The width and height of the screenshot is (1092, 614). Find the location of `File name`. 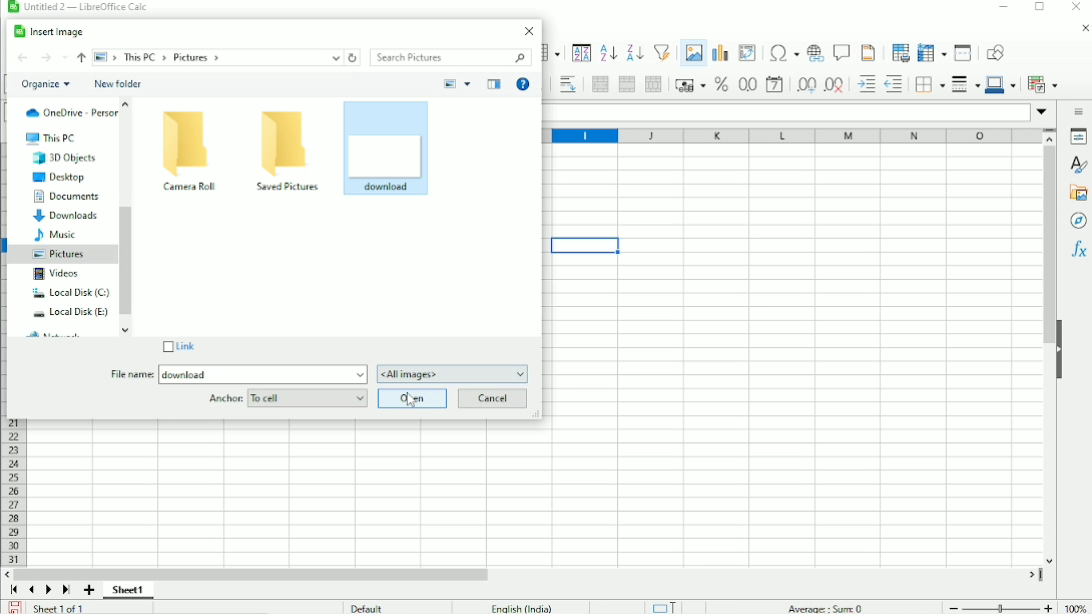

File name is located at coordinates (131, 375).